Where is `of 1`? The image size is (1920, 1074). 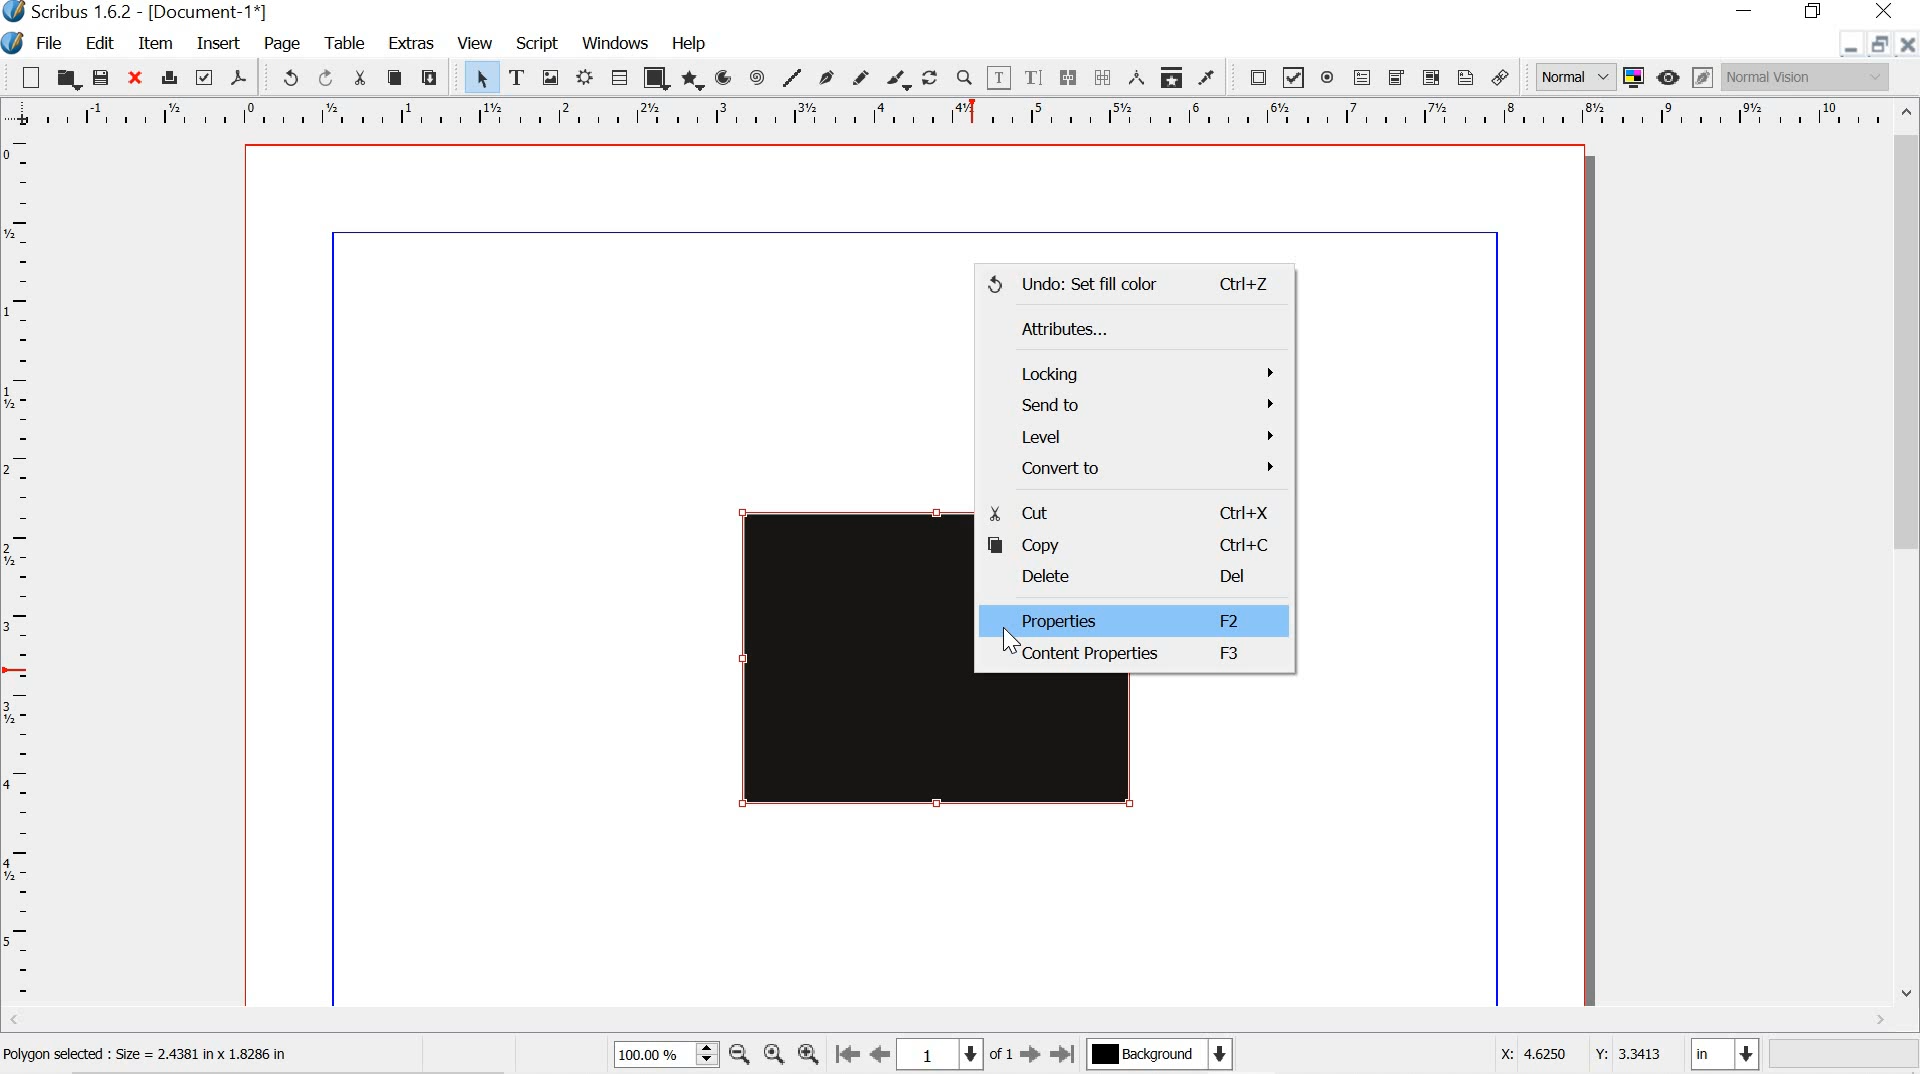
of 1 is located at coordinates (1001, 1054).